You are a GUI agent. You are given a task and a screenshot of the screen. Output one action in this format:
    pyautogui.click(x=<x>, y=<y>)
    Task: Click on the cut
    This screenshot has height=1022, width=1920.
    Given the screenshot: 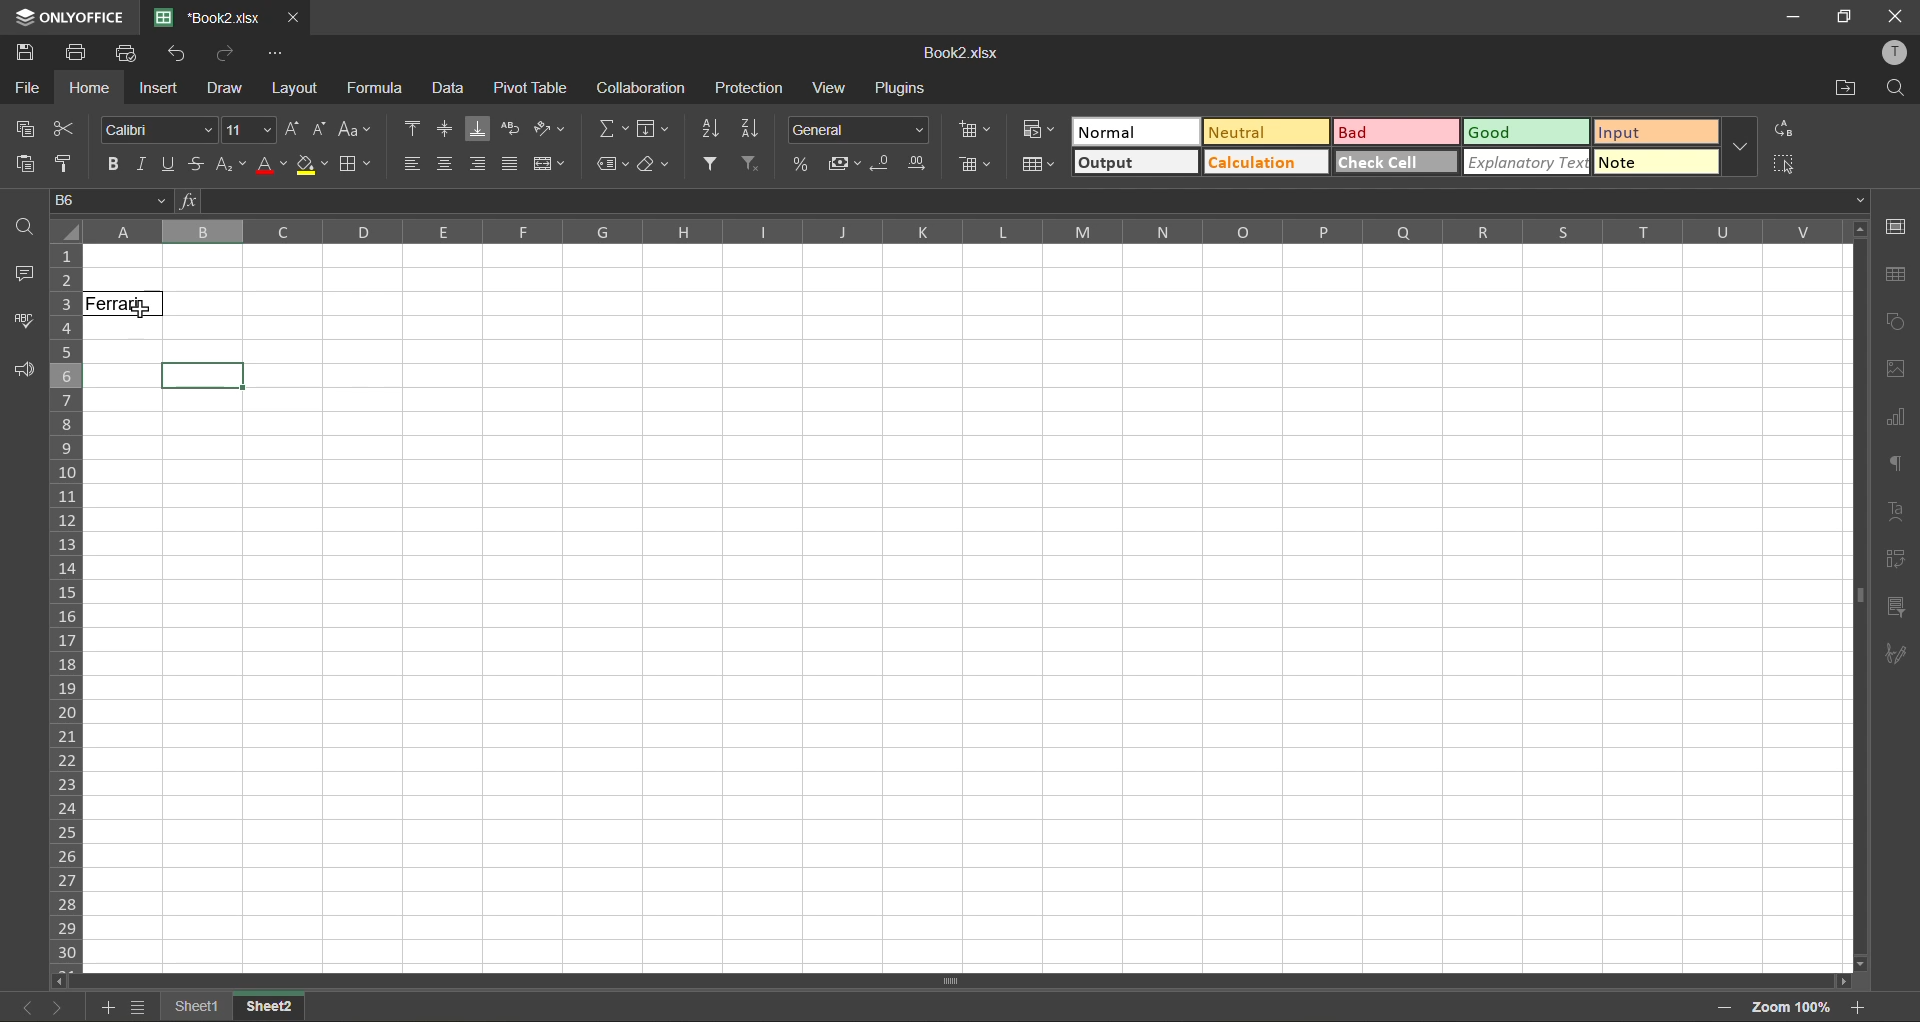 What is the action you would take?
    pyautogui.click(x=63, y=129)
    